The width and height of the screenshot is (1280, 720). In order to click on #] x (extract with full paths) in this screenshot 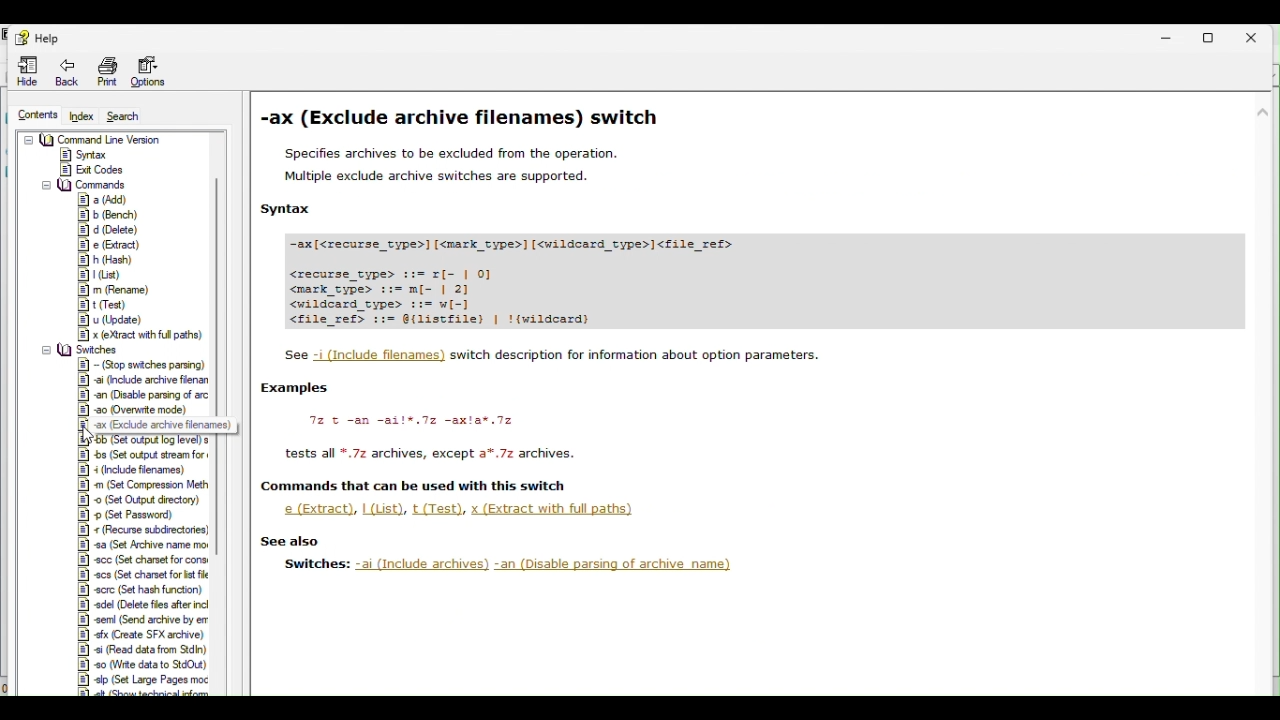, I will do `click(143, 335)`.